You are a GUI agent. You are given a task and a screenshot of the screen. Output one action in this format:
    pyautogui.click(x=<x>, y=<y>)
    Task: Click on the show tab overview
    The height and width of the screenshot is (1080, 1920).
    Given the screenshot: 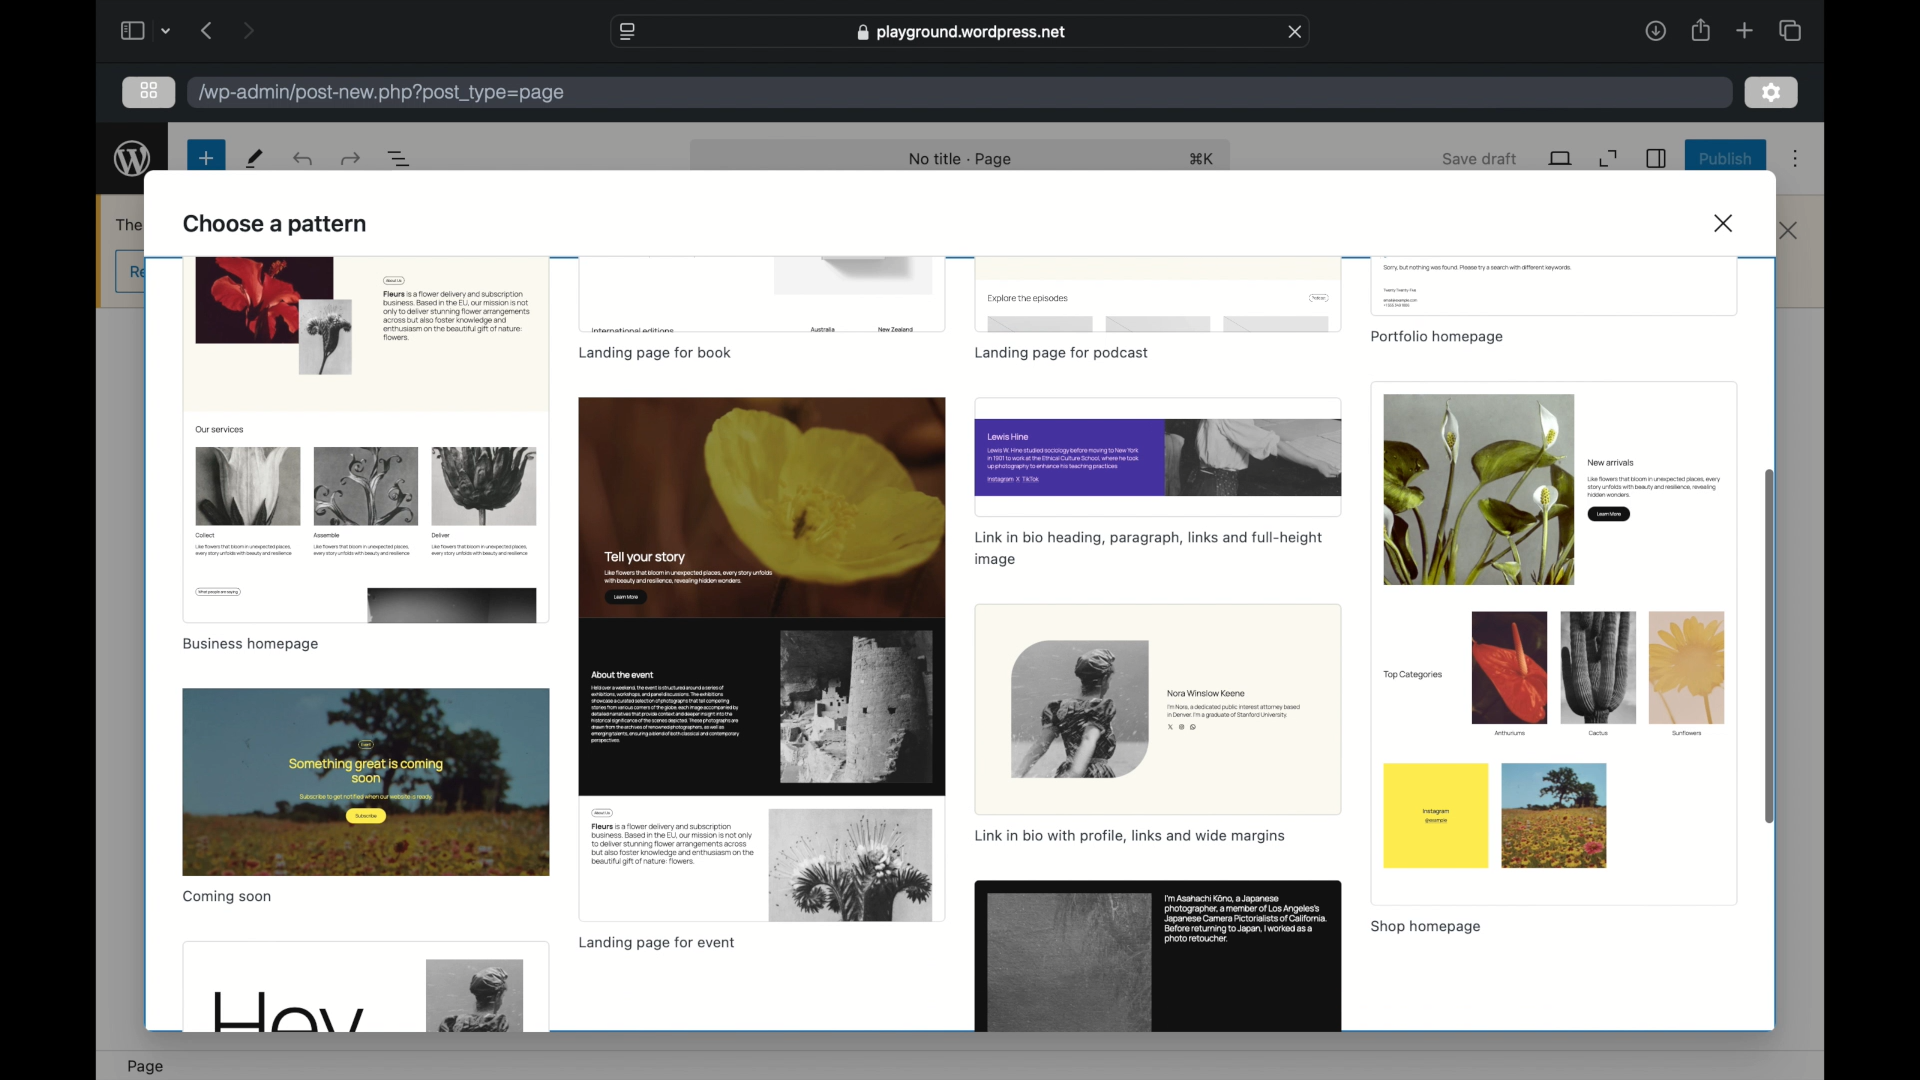 What is the action you would take?
    pyautogui.click(x=1790, y=30)
    